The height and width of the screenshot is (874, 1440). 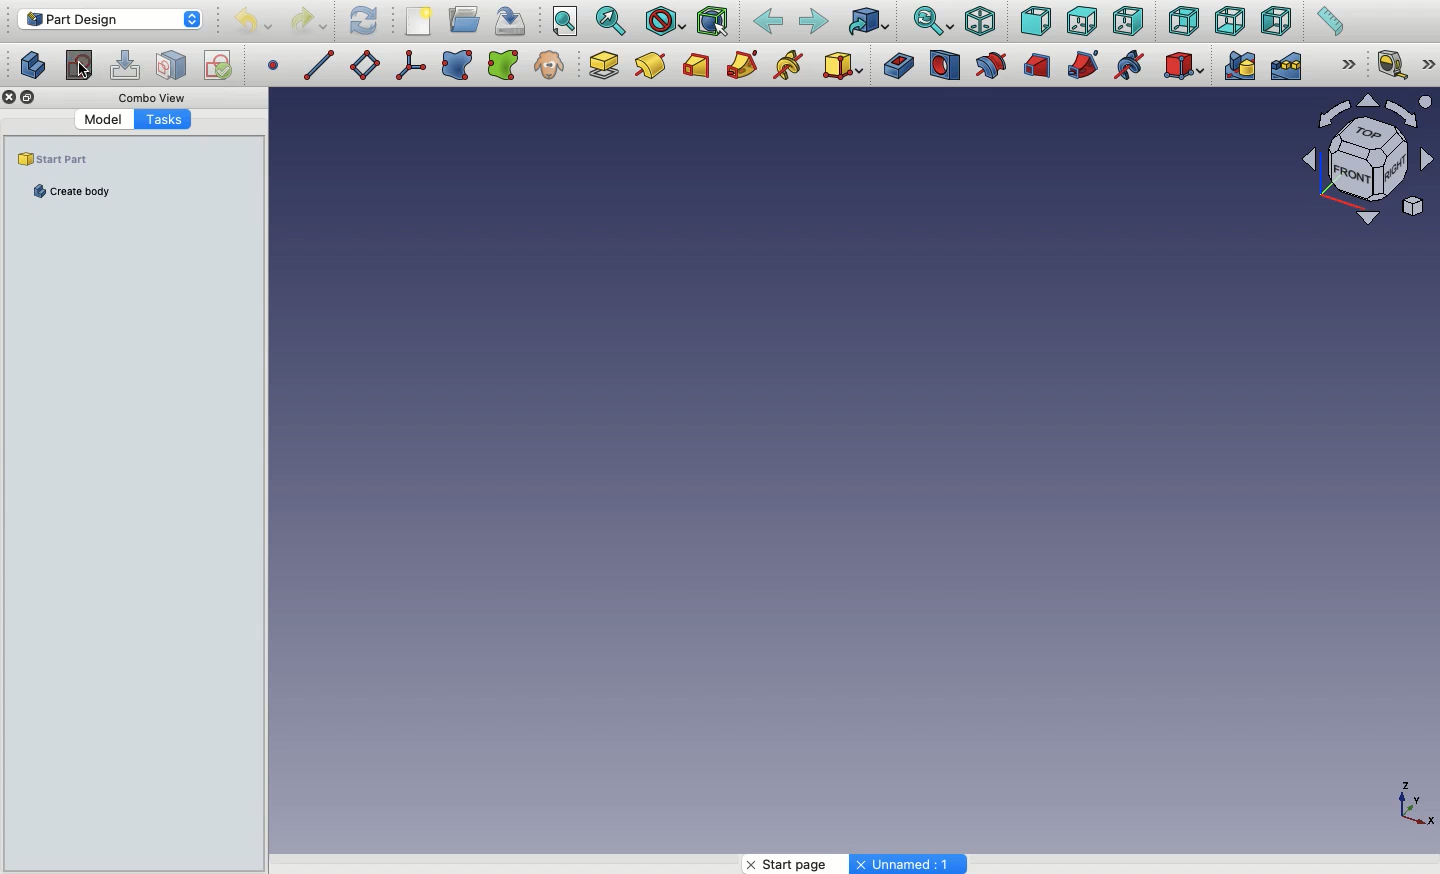 What do you see at coordinates (795, 864) in the screenshot?
I see `Start page` at bounding box center [795, 864].